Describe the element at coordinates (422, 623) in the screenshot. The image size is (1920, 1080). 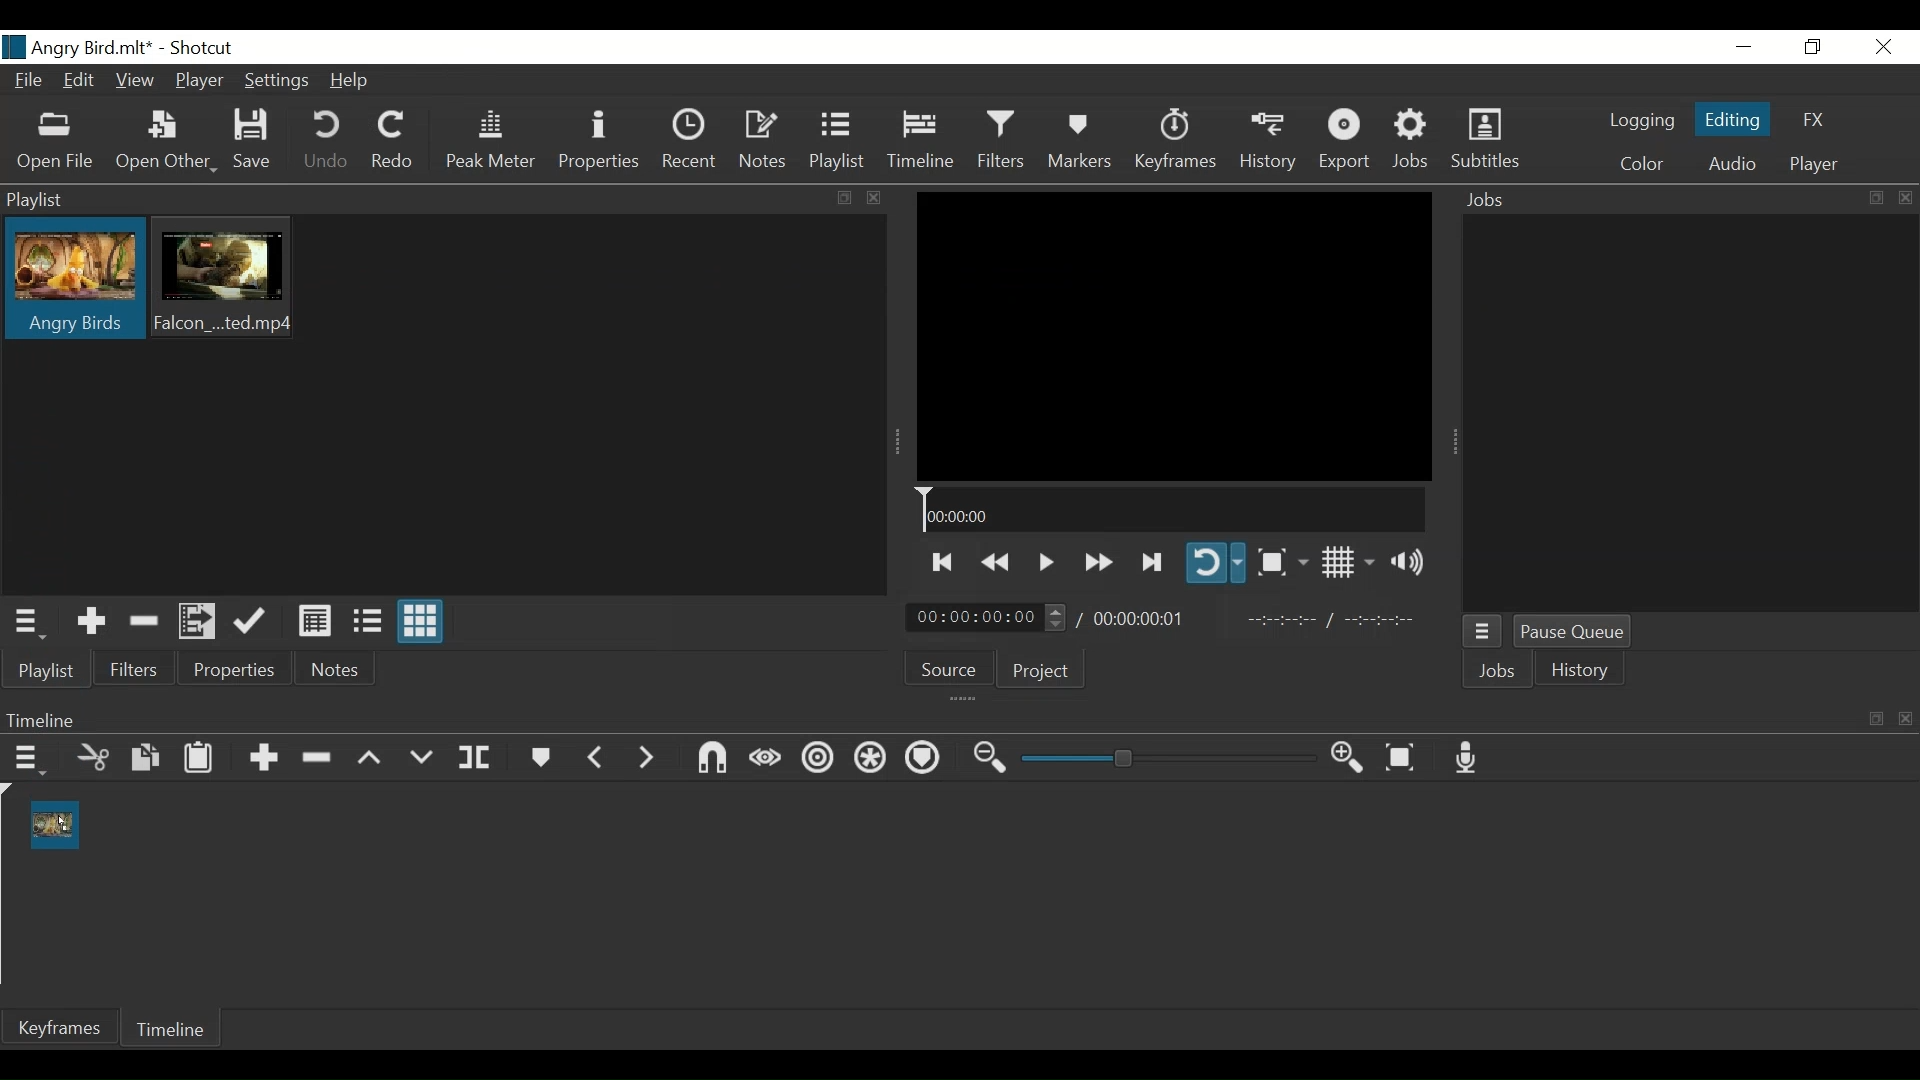
I see `View as icons` at that location.